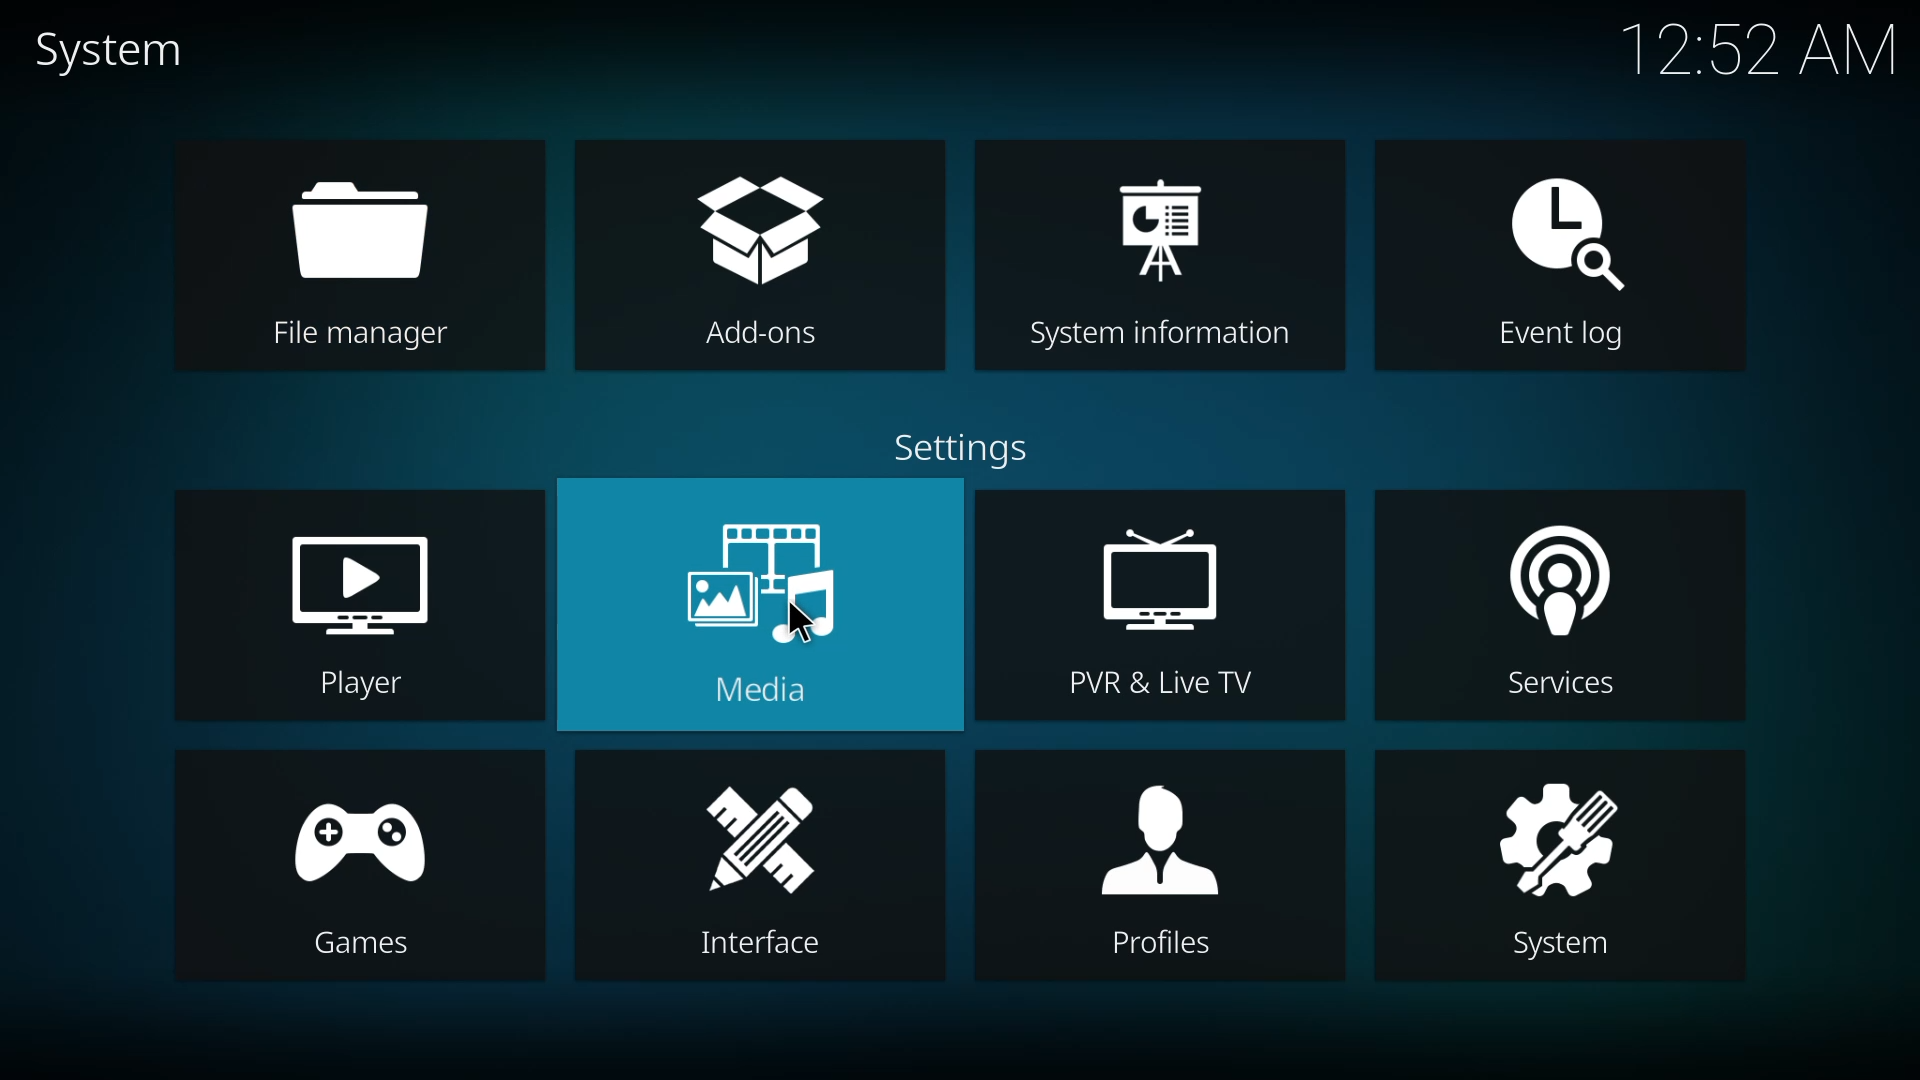 This screenshot has height=1080, width=1920. Describe the element at coordinates (1557, 831) in the screenshot. I see `system` at that location.